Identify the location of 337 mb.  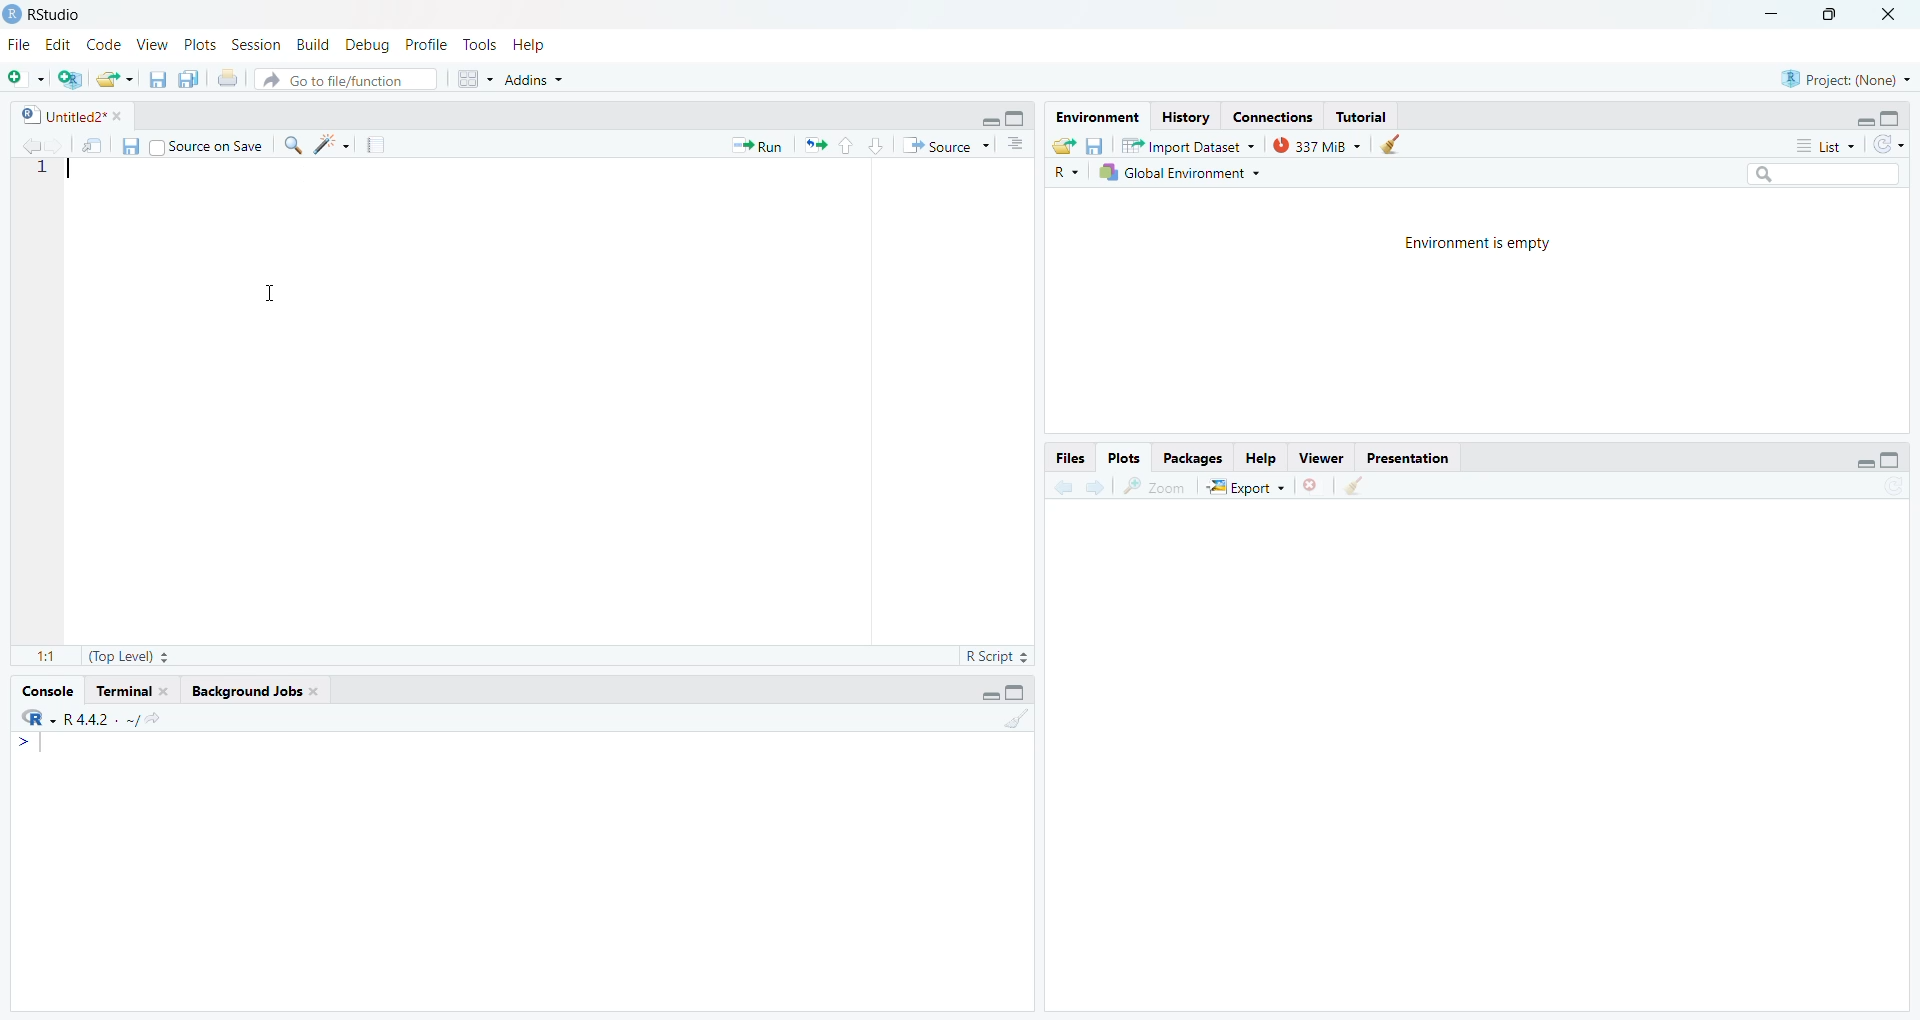
(1323, 147).